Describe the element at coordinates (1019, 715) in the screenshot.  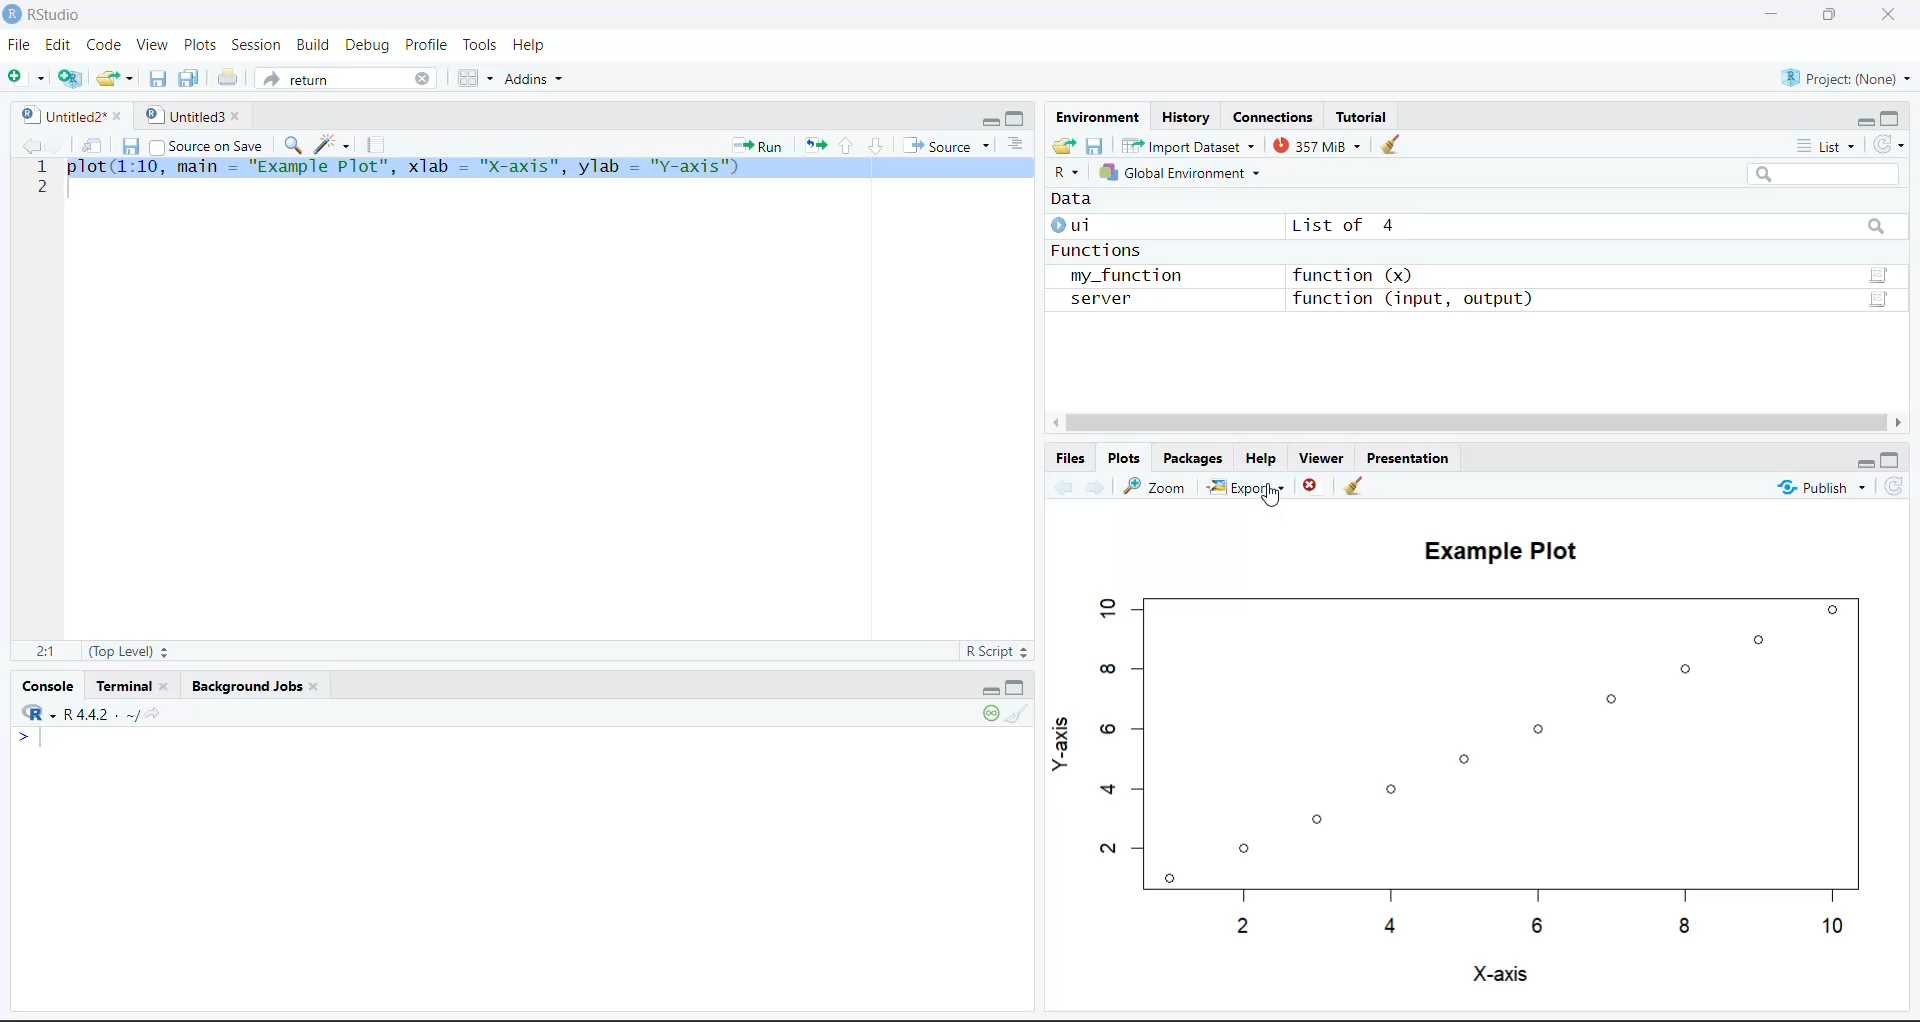
I see `Clear console (Ctrl +L)` at that location.